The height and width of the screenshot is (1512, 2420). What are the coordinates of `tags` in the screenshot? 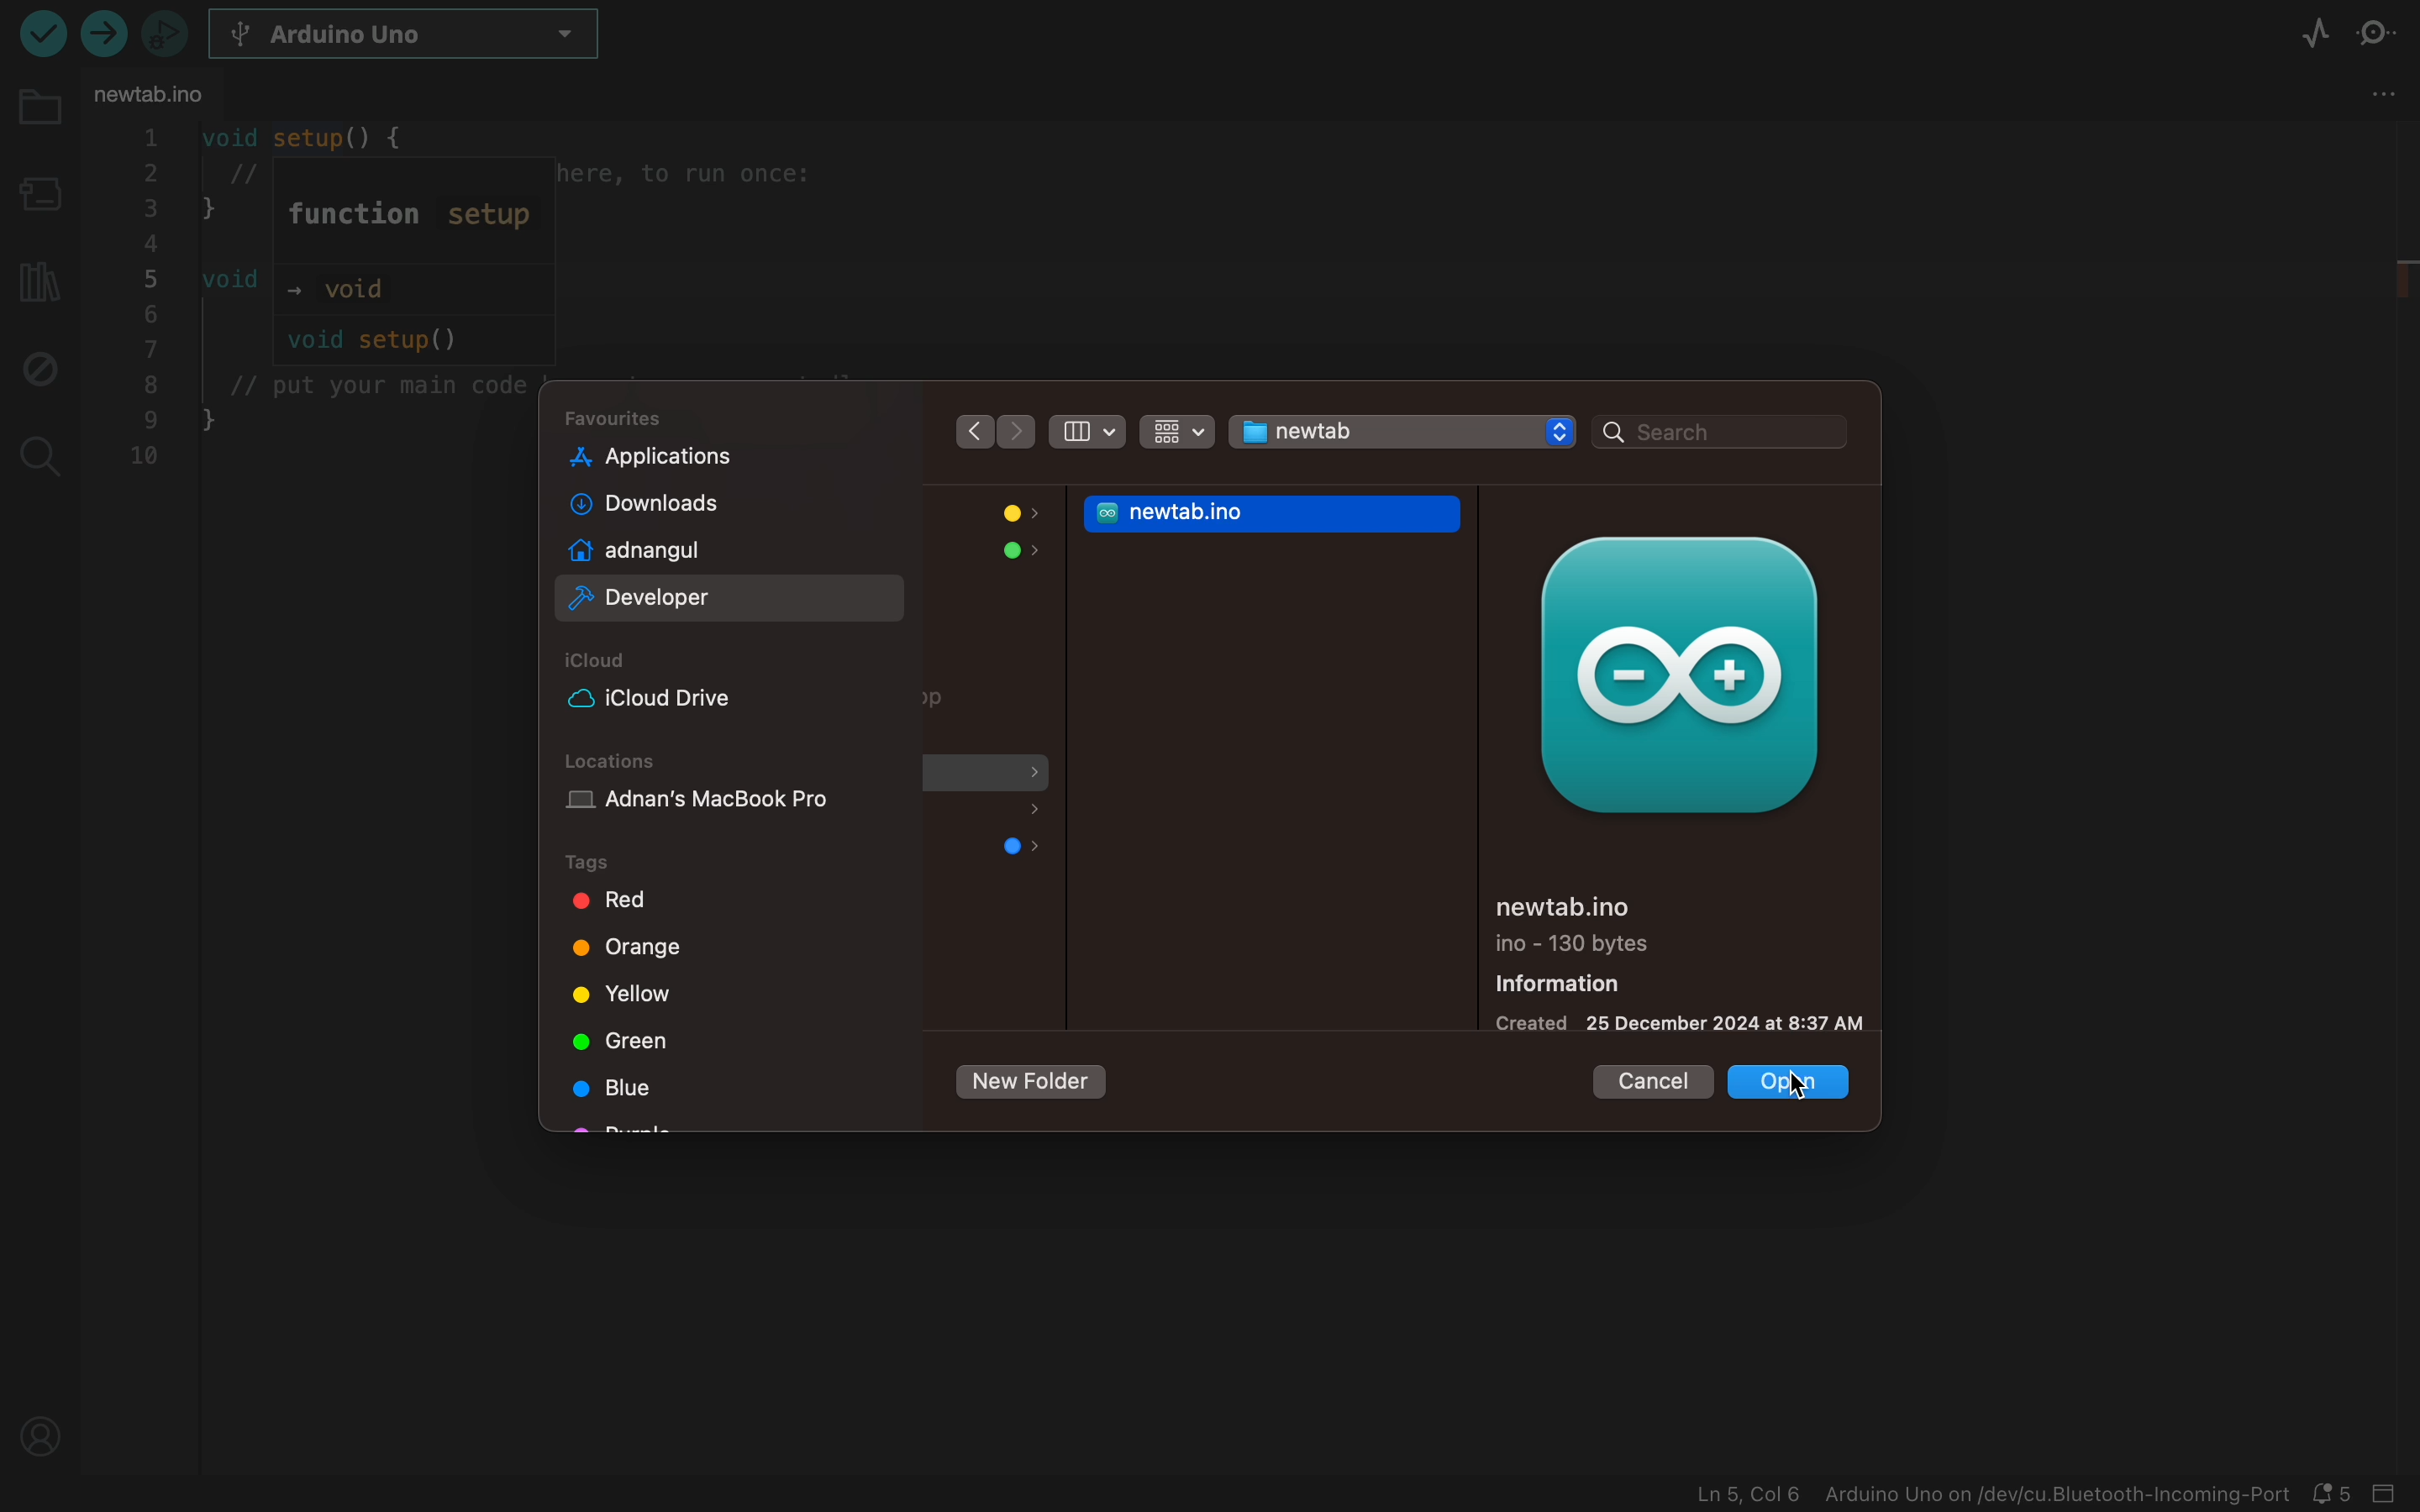 It's located at (604, 864).